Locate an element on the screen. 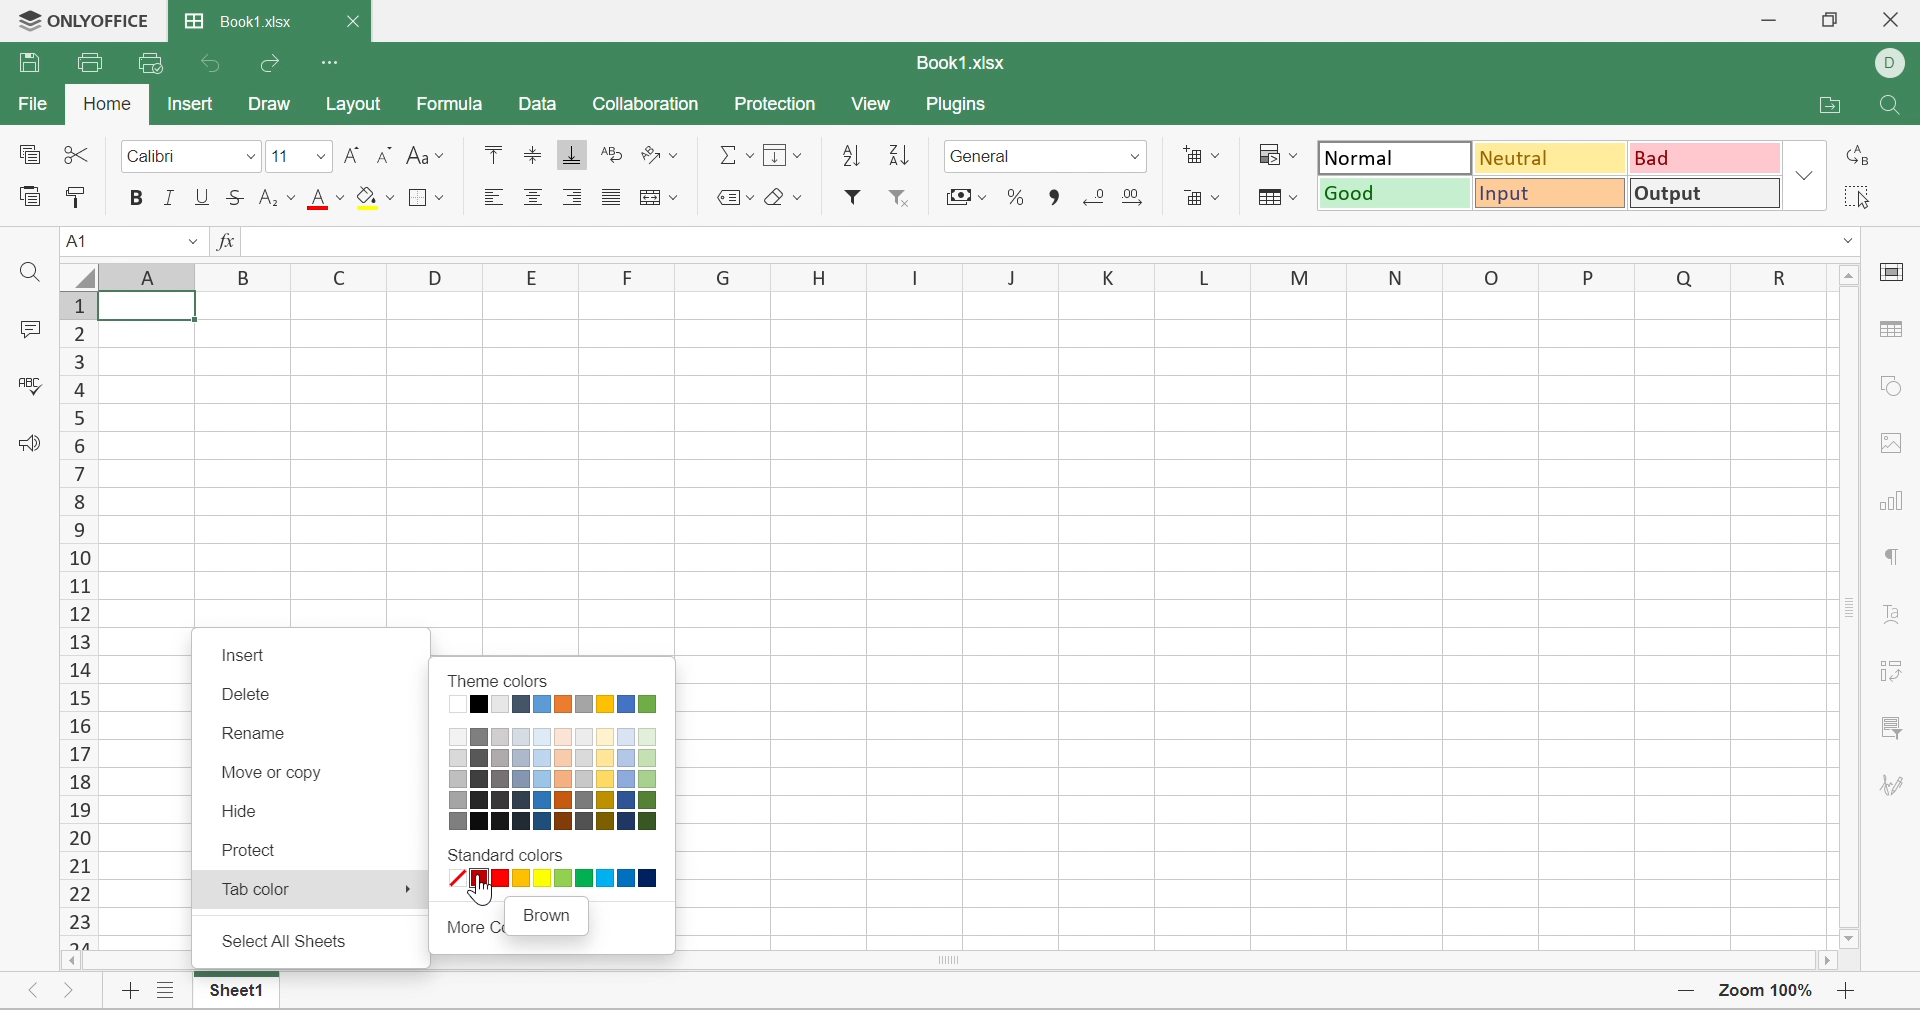  Minimize is located at coordinates (1768, 20).